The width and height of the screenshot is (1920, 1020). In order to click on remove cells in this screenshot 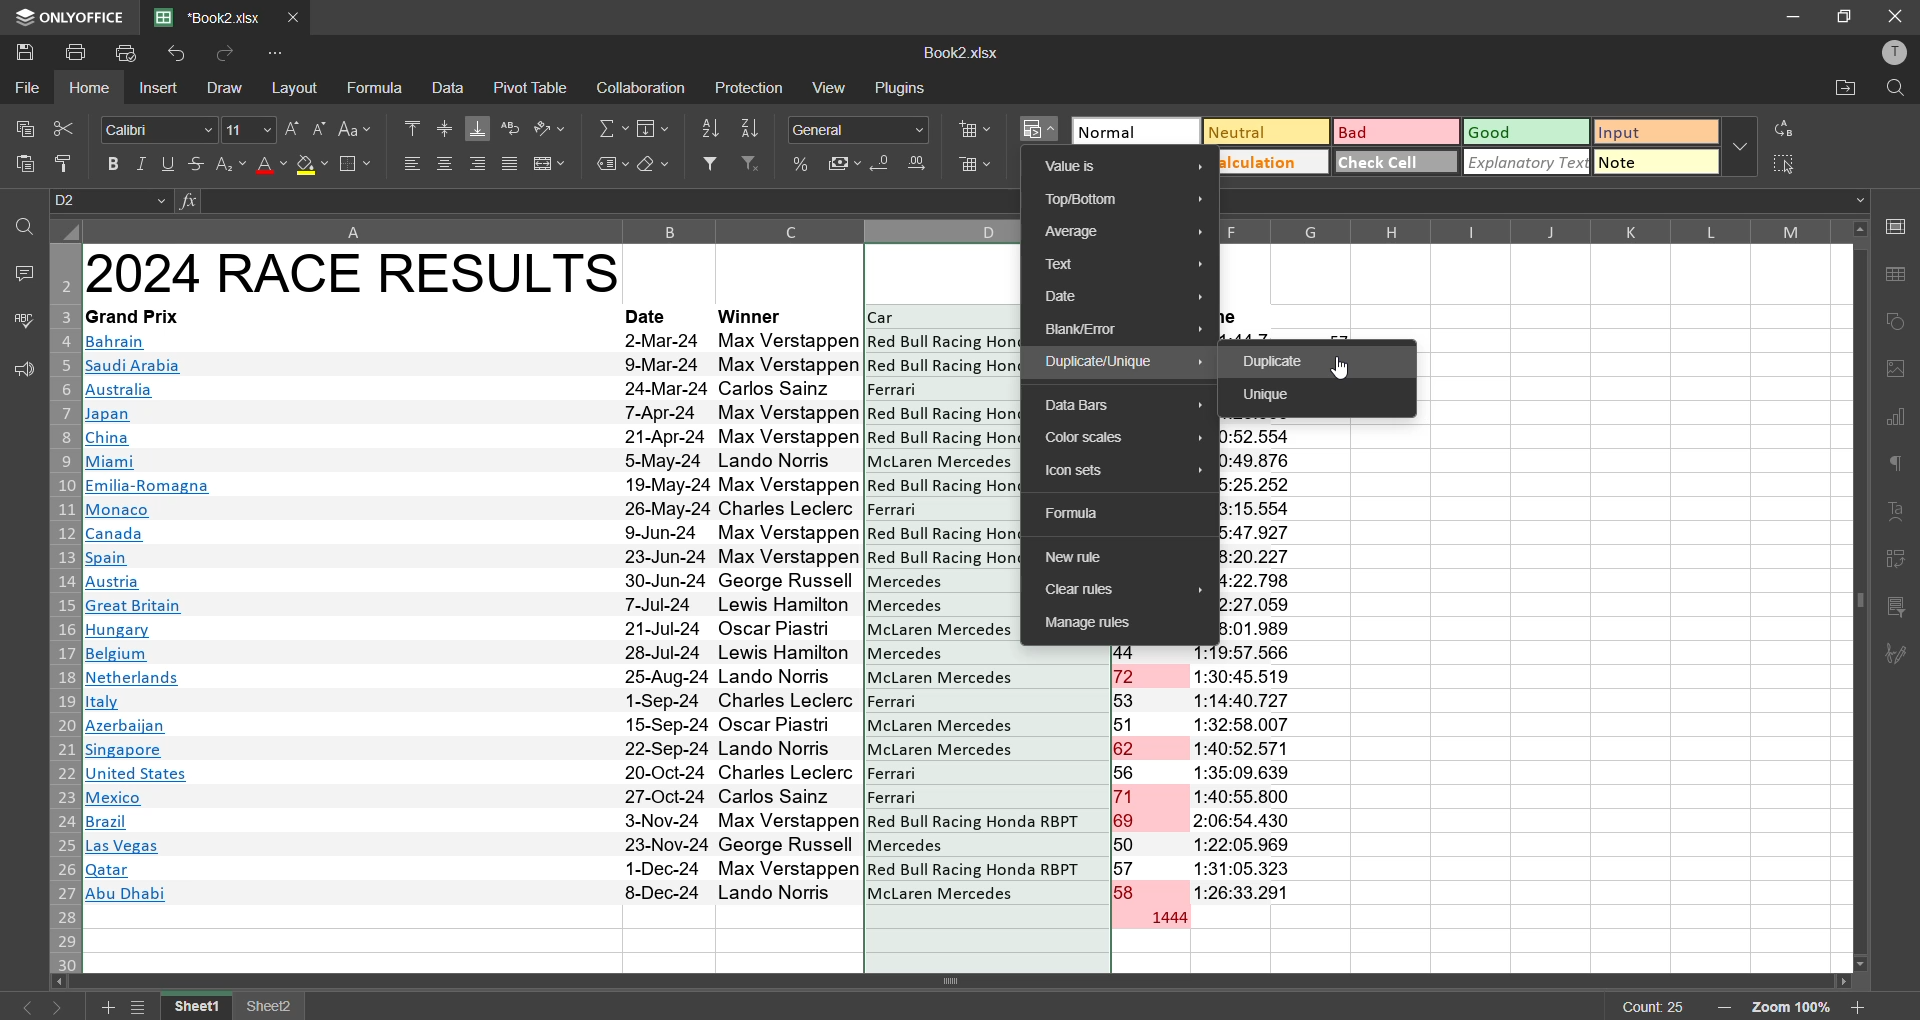, I will do `click(976, 168)`.